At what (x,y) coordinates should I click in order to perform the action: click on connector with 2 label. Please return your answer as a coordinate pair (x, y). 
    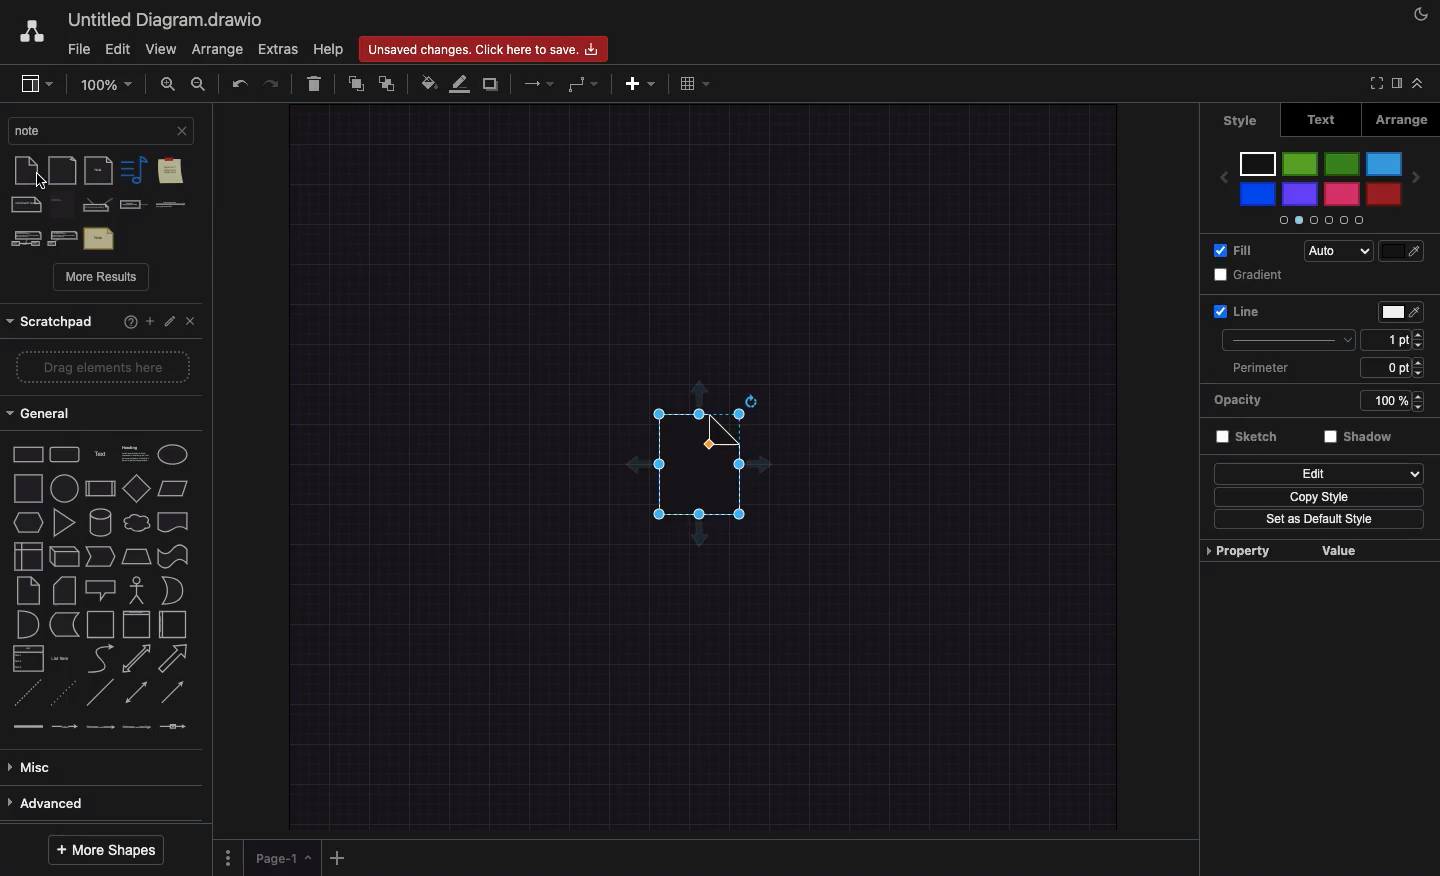
    Looking at the image, I should click on (103, 733).